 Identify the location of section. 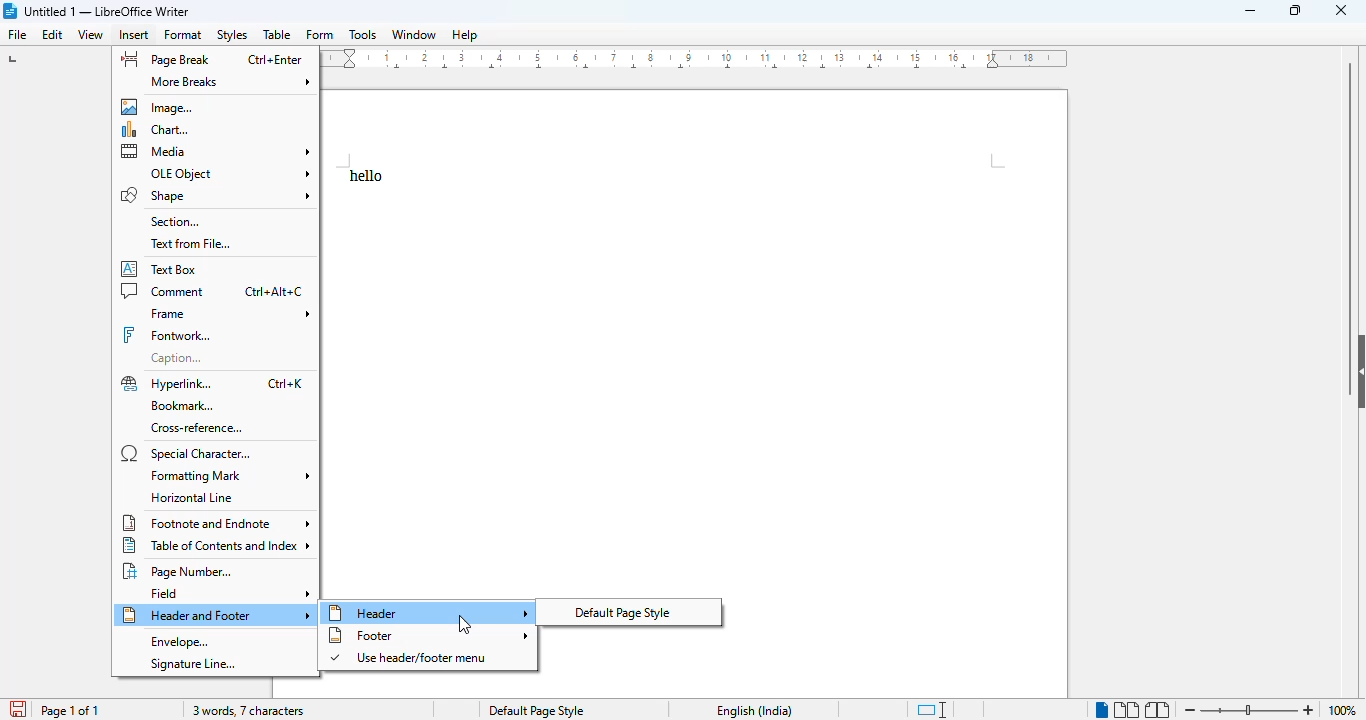
(176, 222).